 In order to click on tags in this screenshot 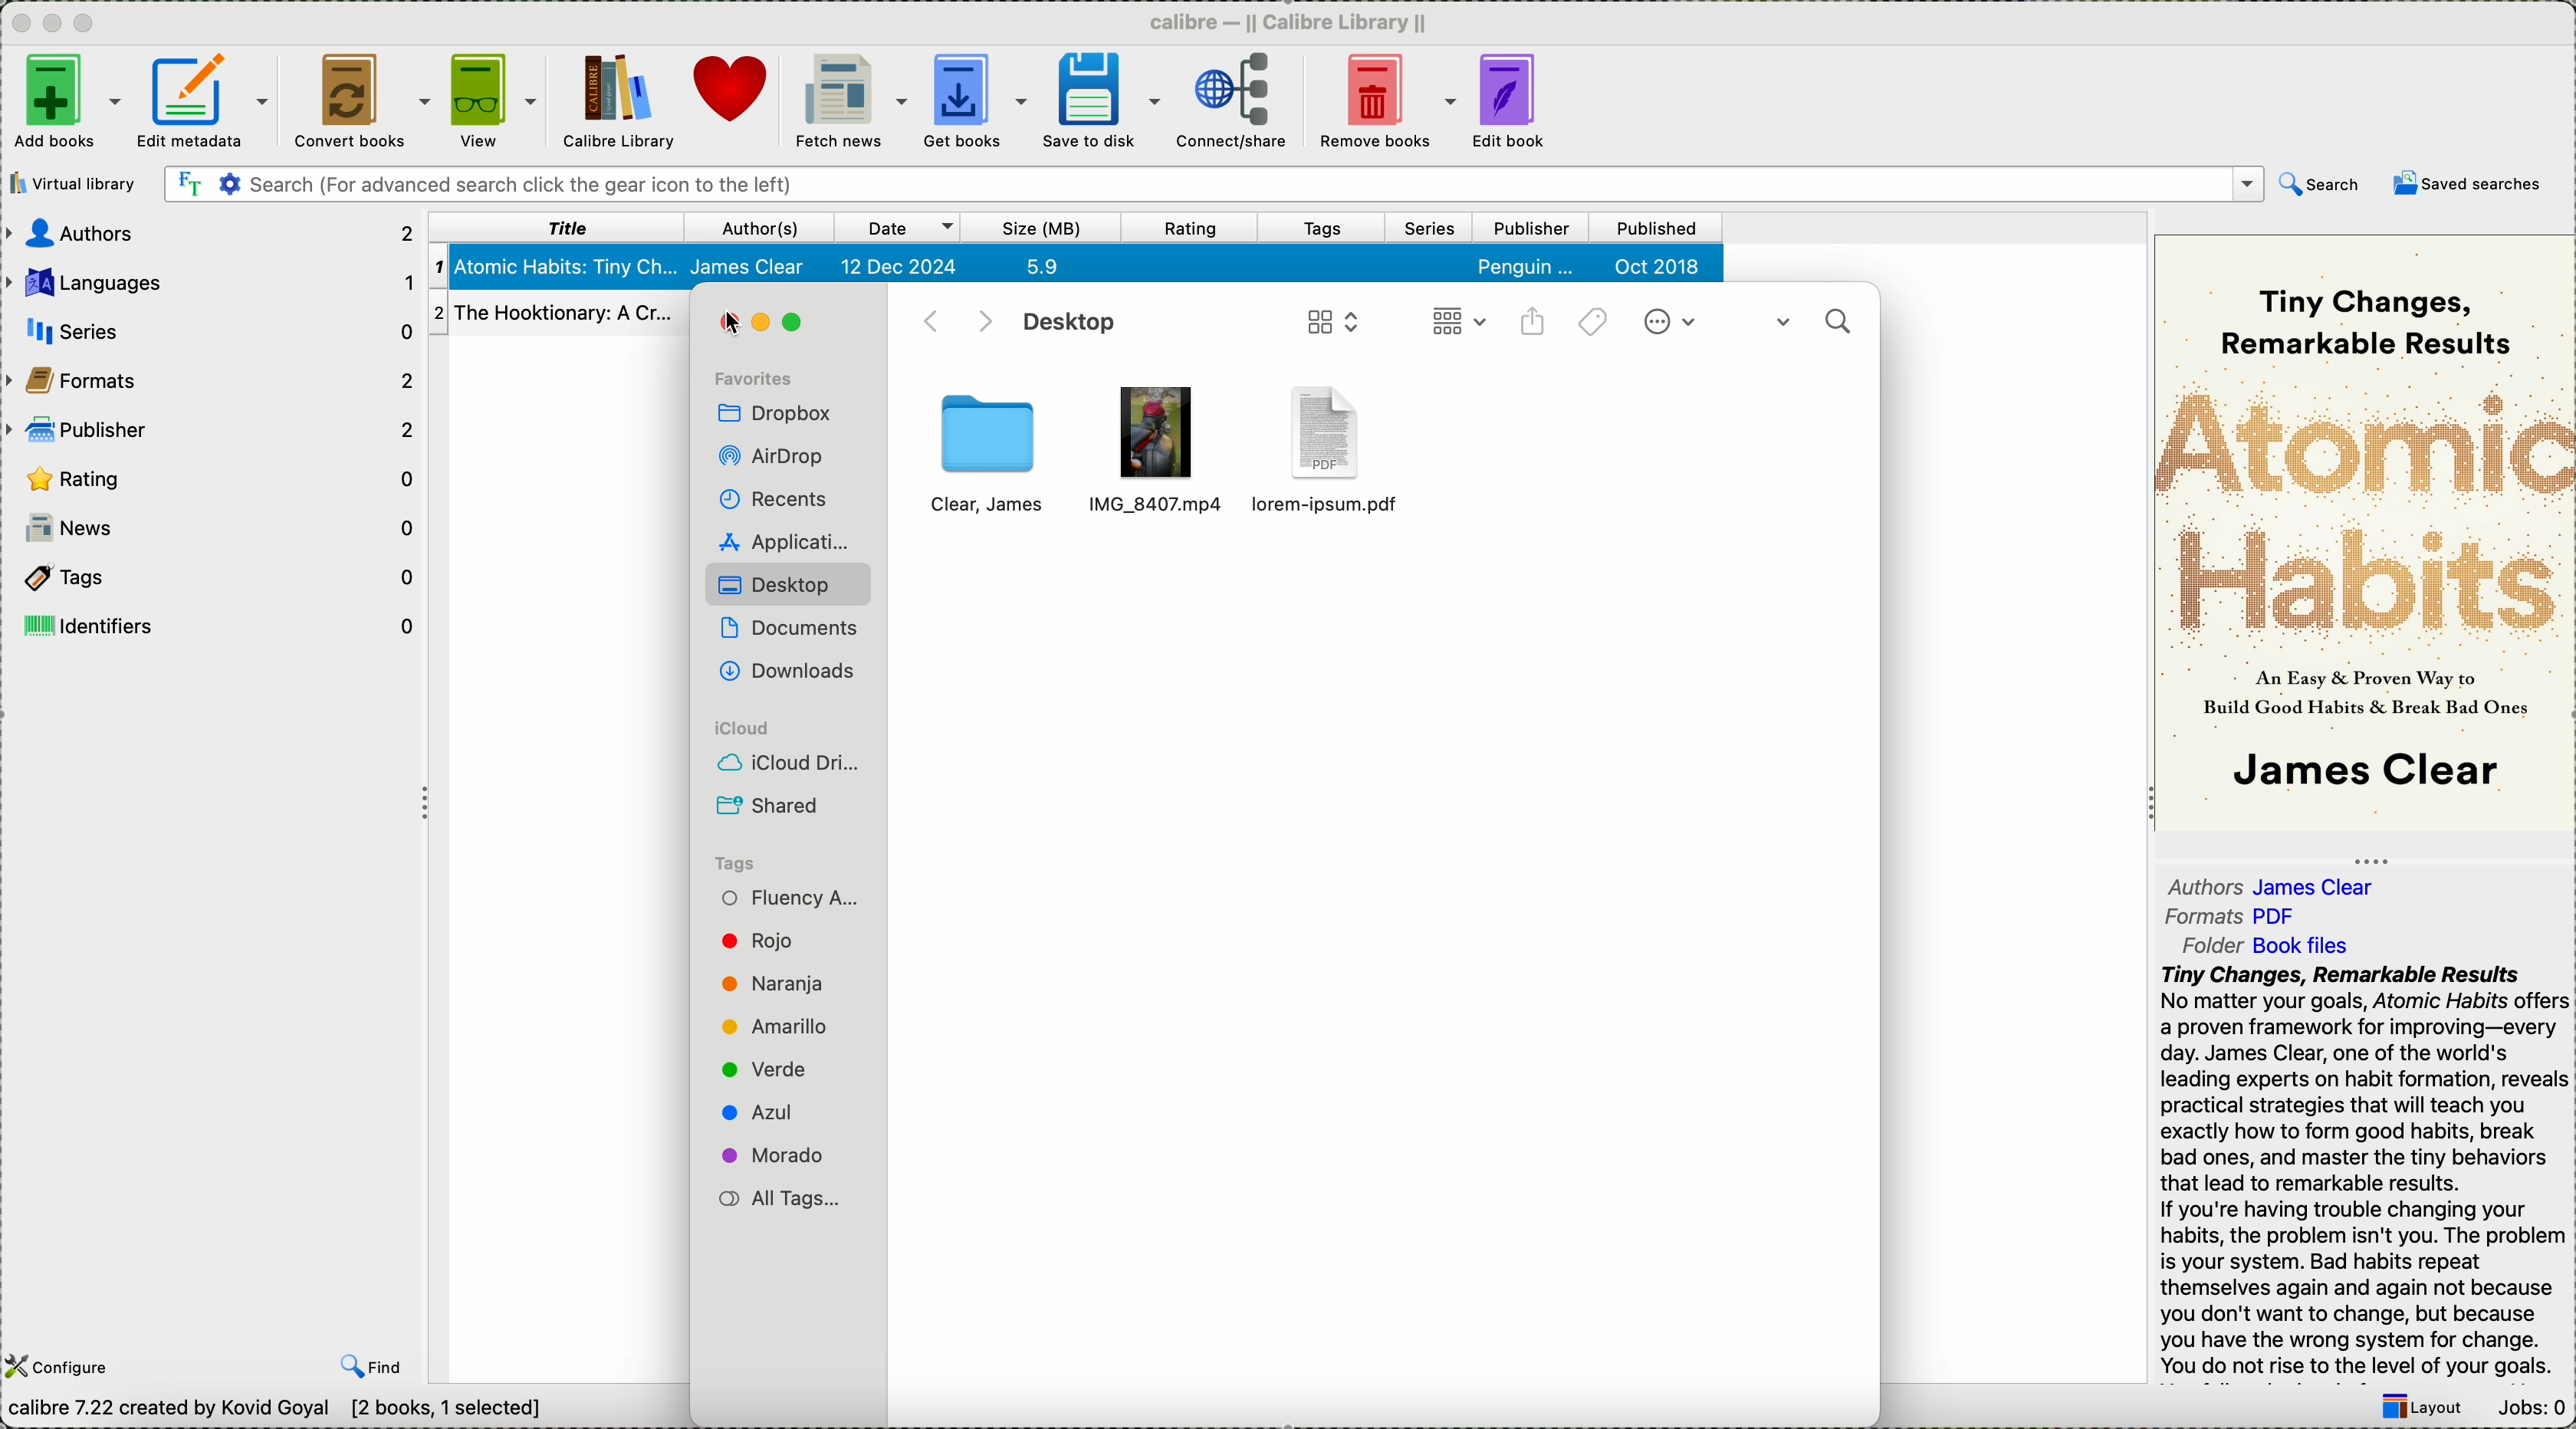, I will do `click(212, 575)`.